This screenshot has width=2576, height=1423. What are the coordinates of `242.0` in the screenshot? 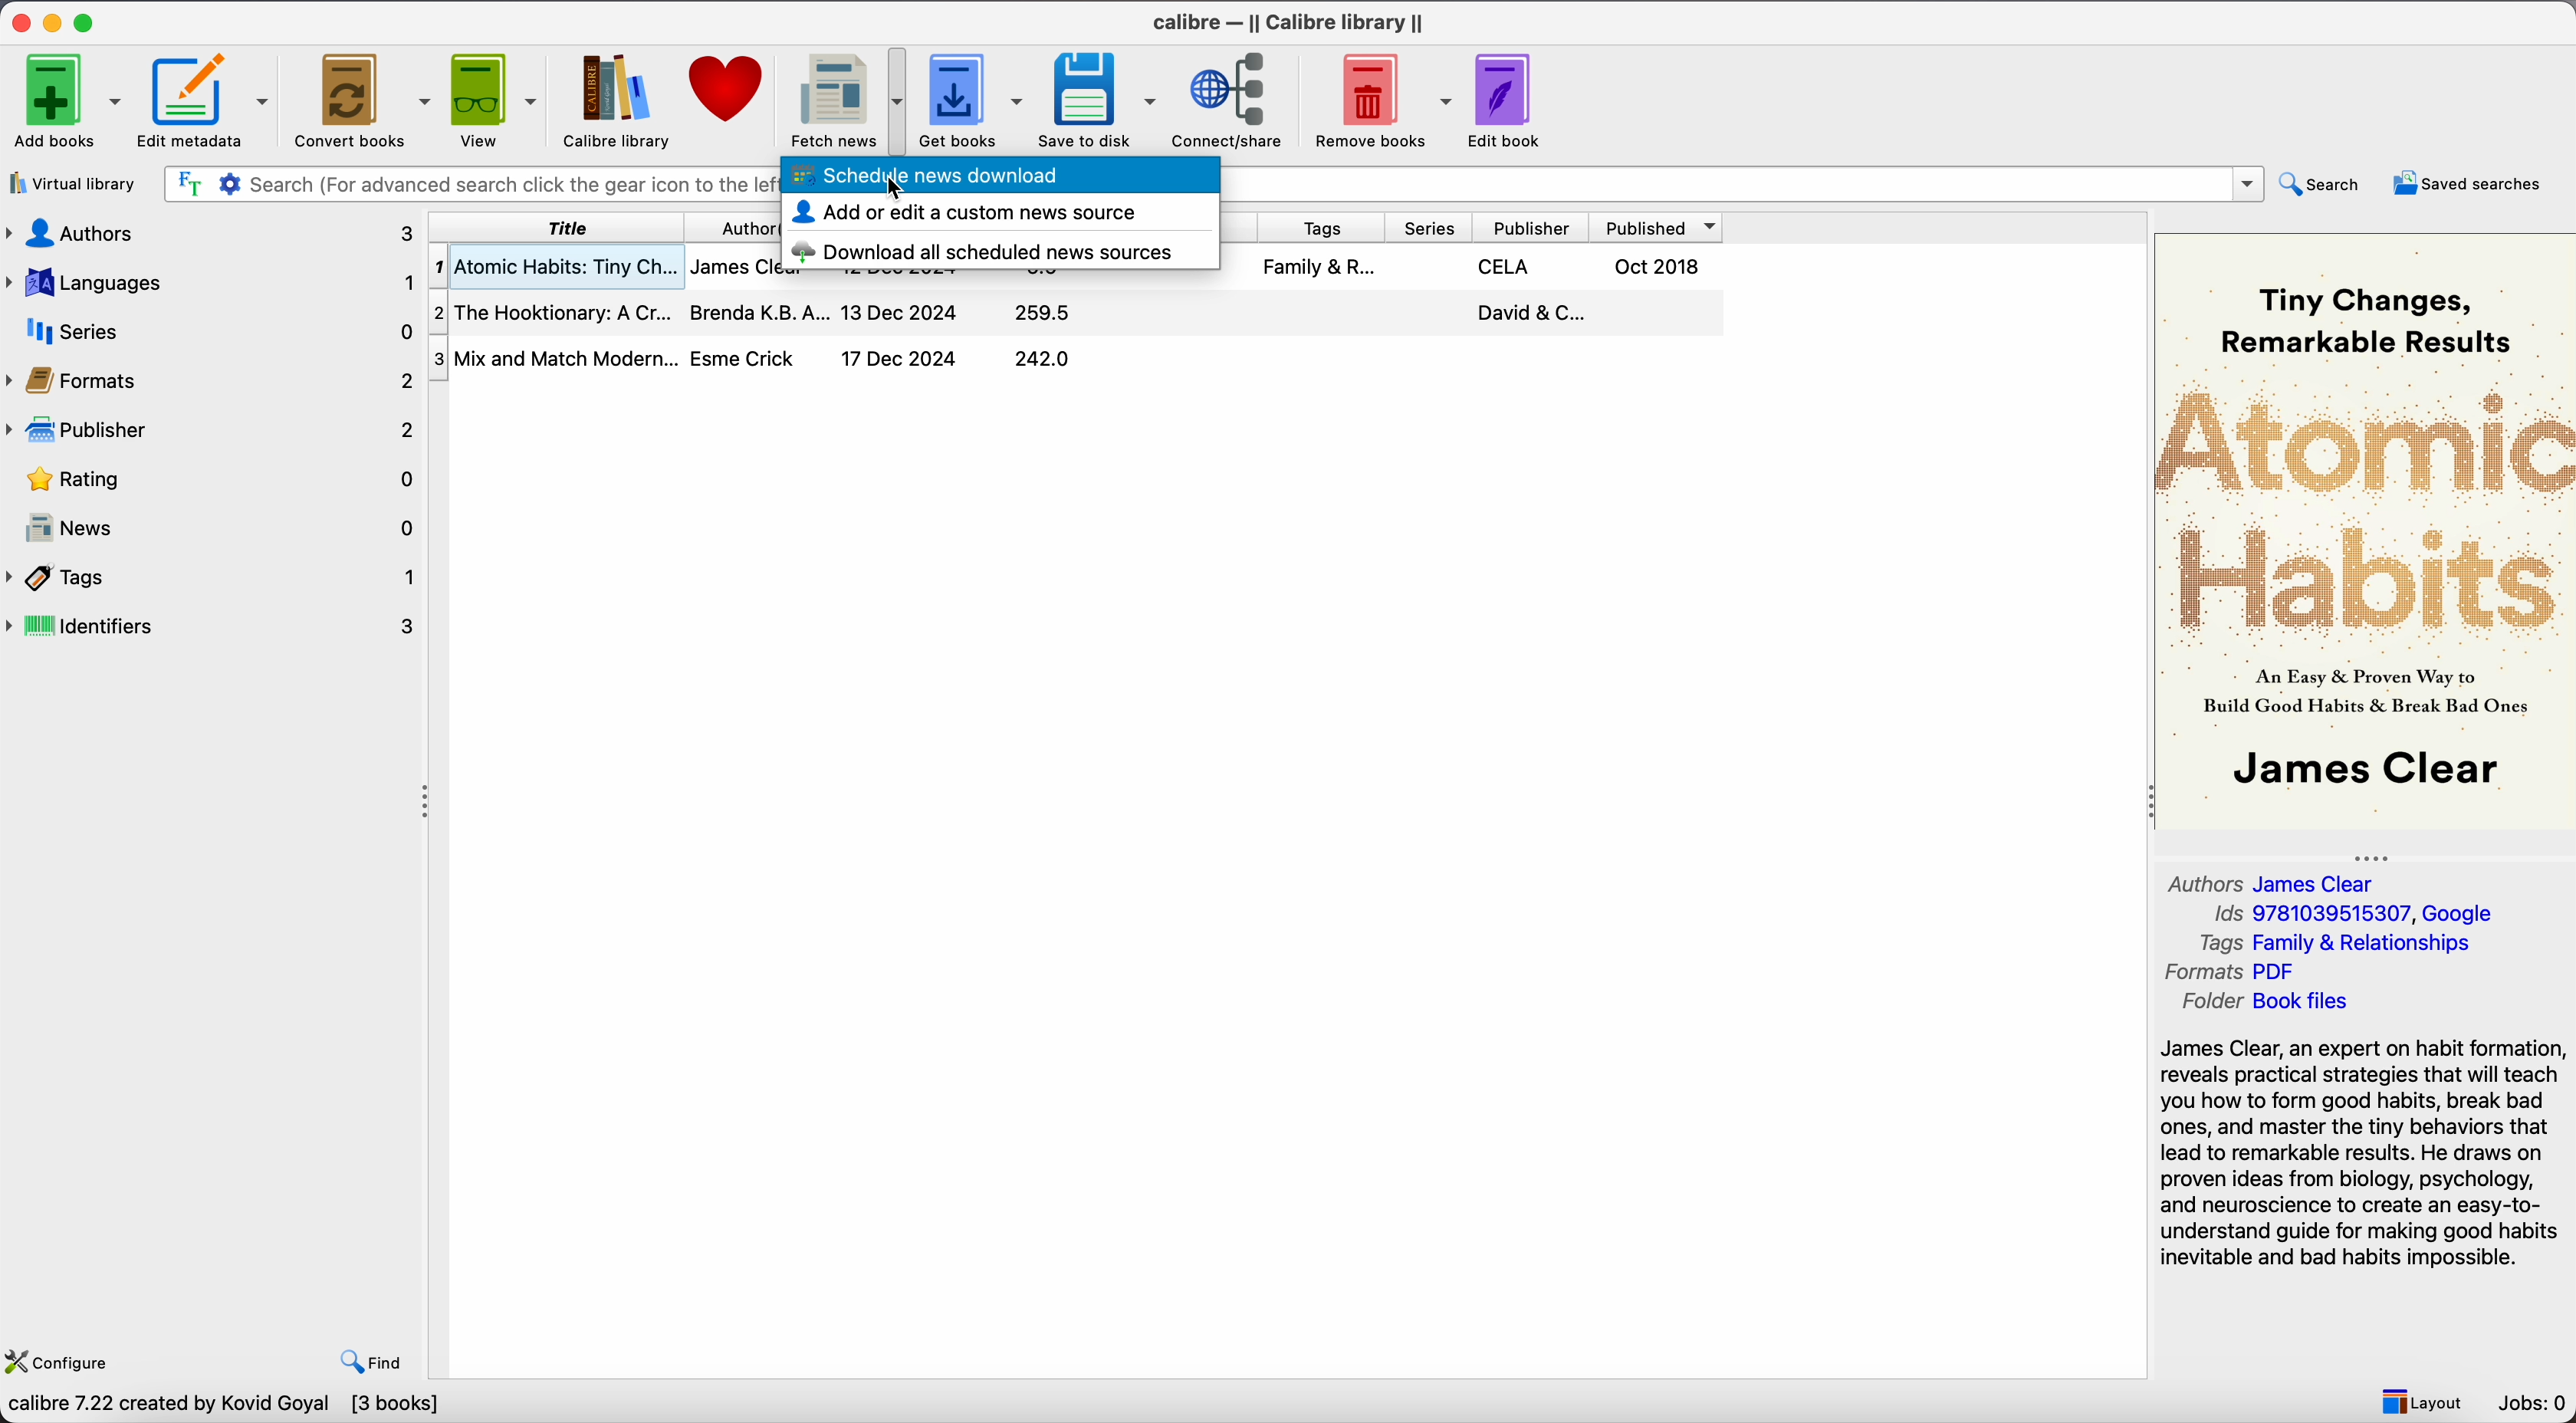 It's located at (1043, 359).